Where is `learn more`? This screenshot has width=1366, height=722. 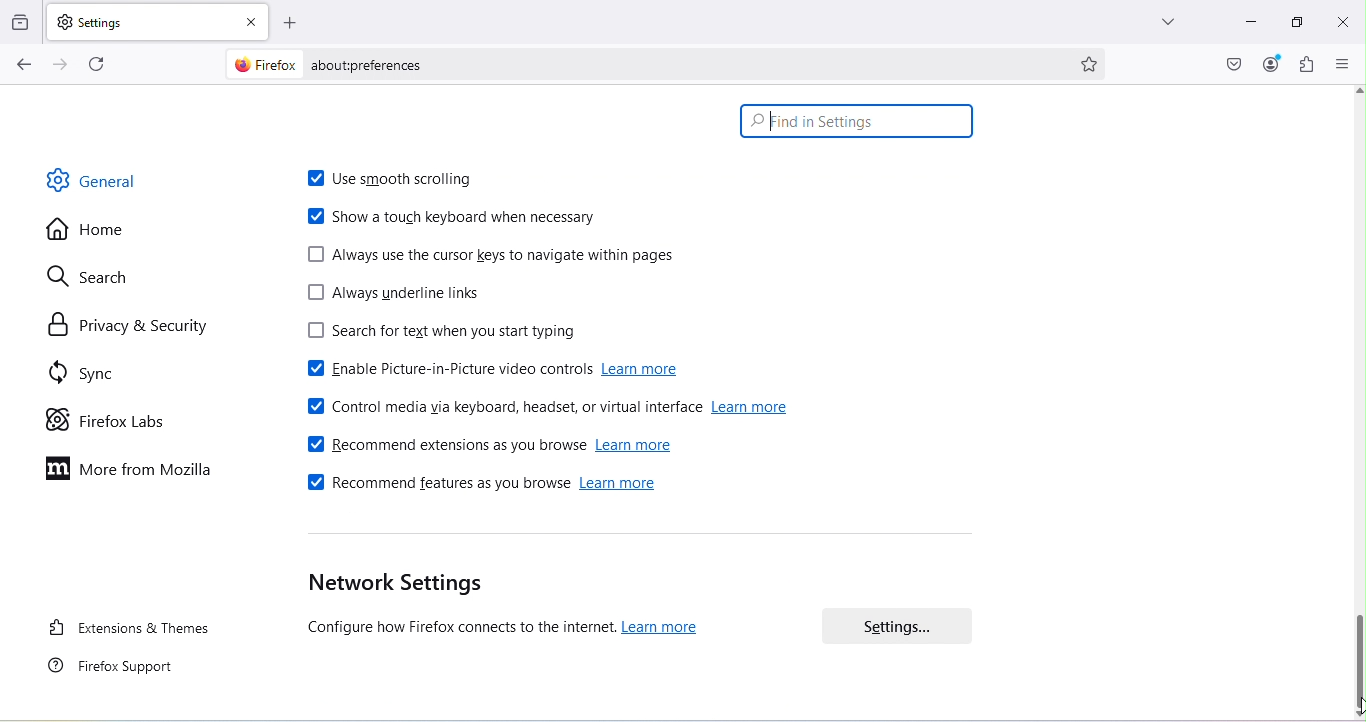
learn more is located at coordinates (644, 372).